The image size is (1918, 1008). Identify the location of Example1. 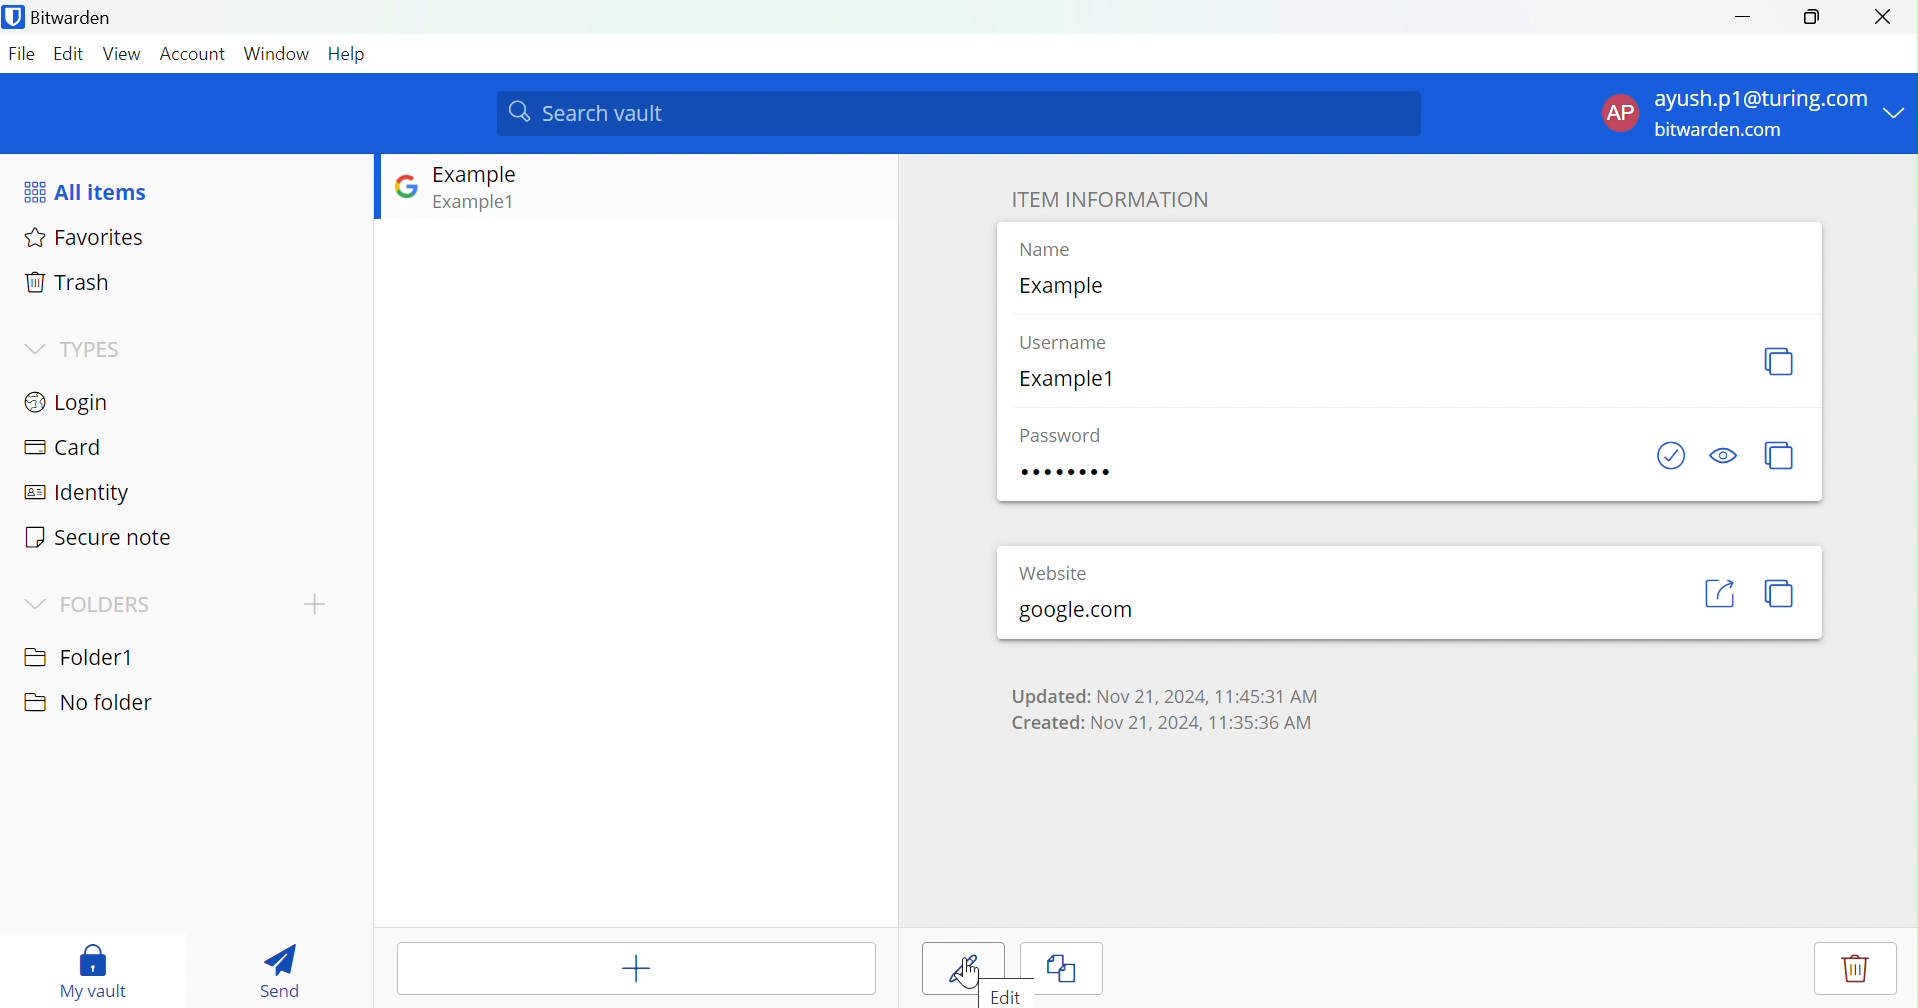
(1069, 379).